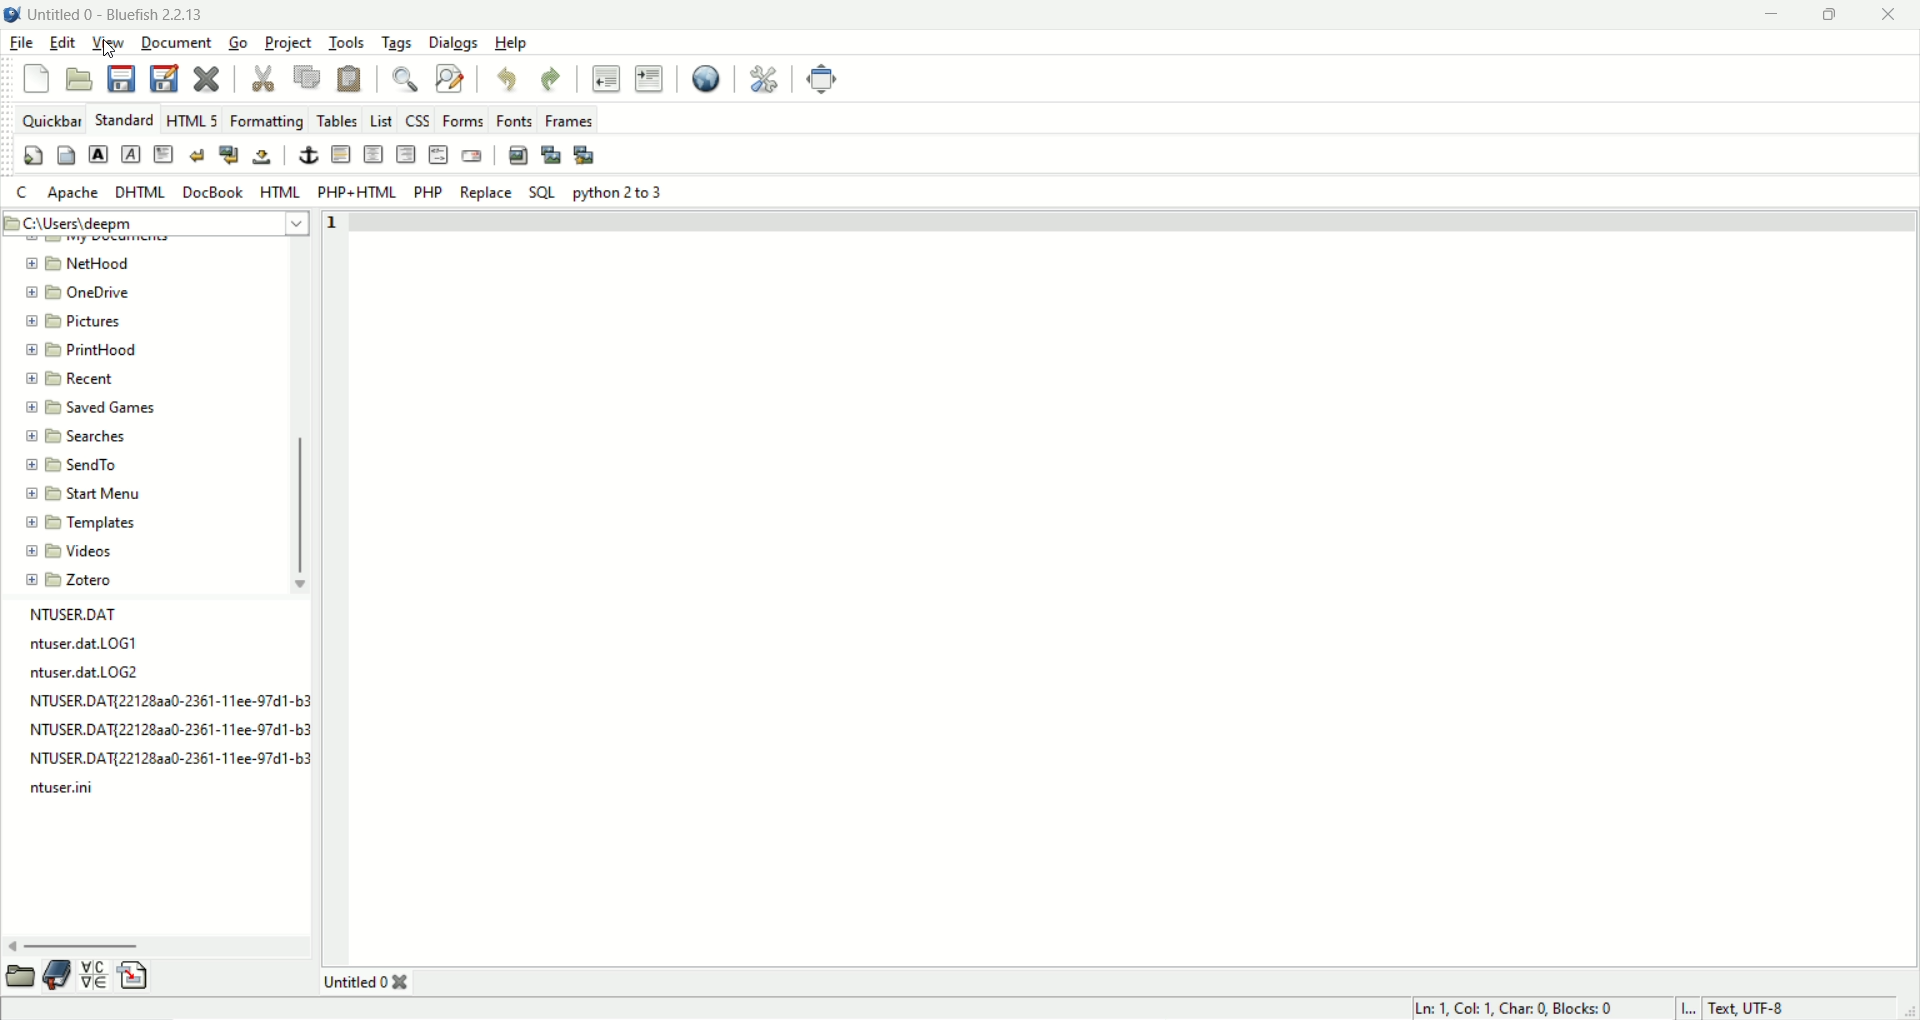 The width and height of the screenshot is (1920, 1020). What do you see at coordinates (820, 82) in the screenshot?
I see `fullscreen` at bounding box center [820, 82].